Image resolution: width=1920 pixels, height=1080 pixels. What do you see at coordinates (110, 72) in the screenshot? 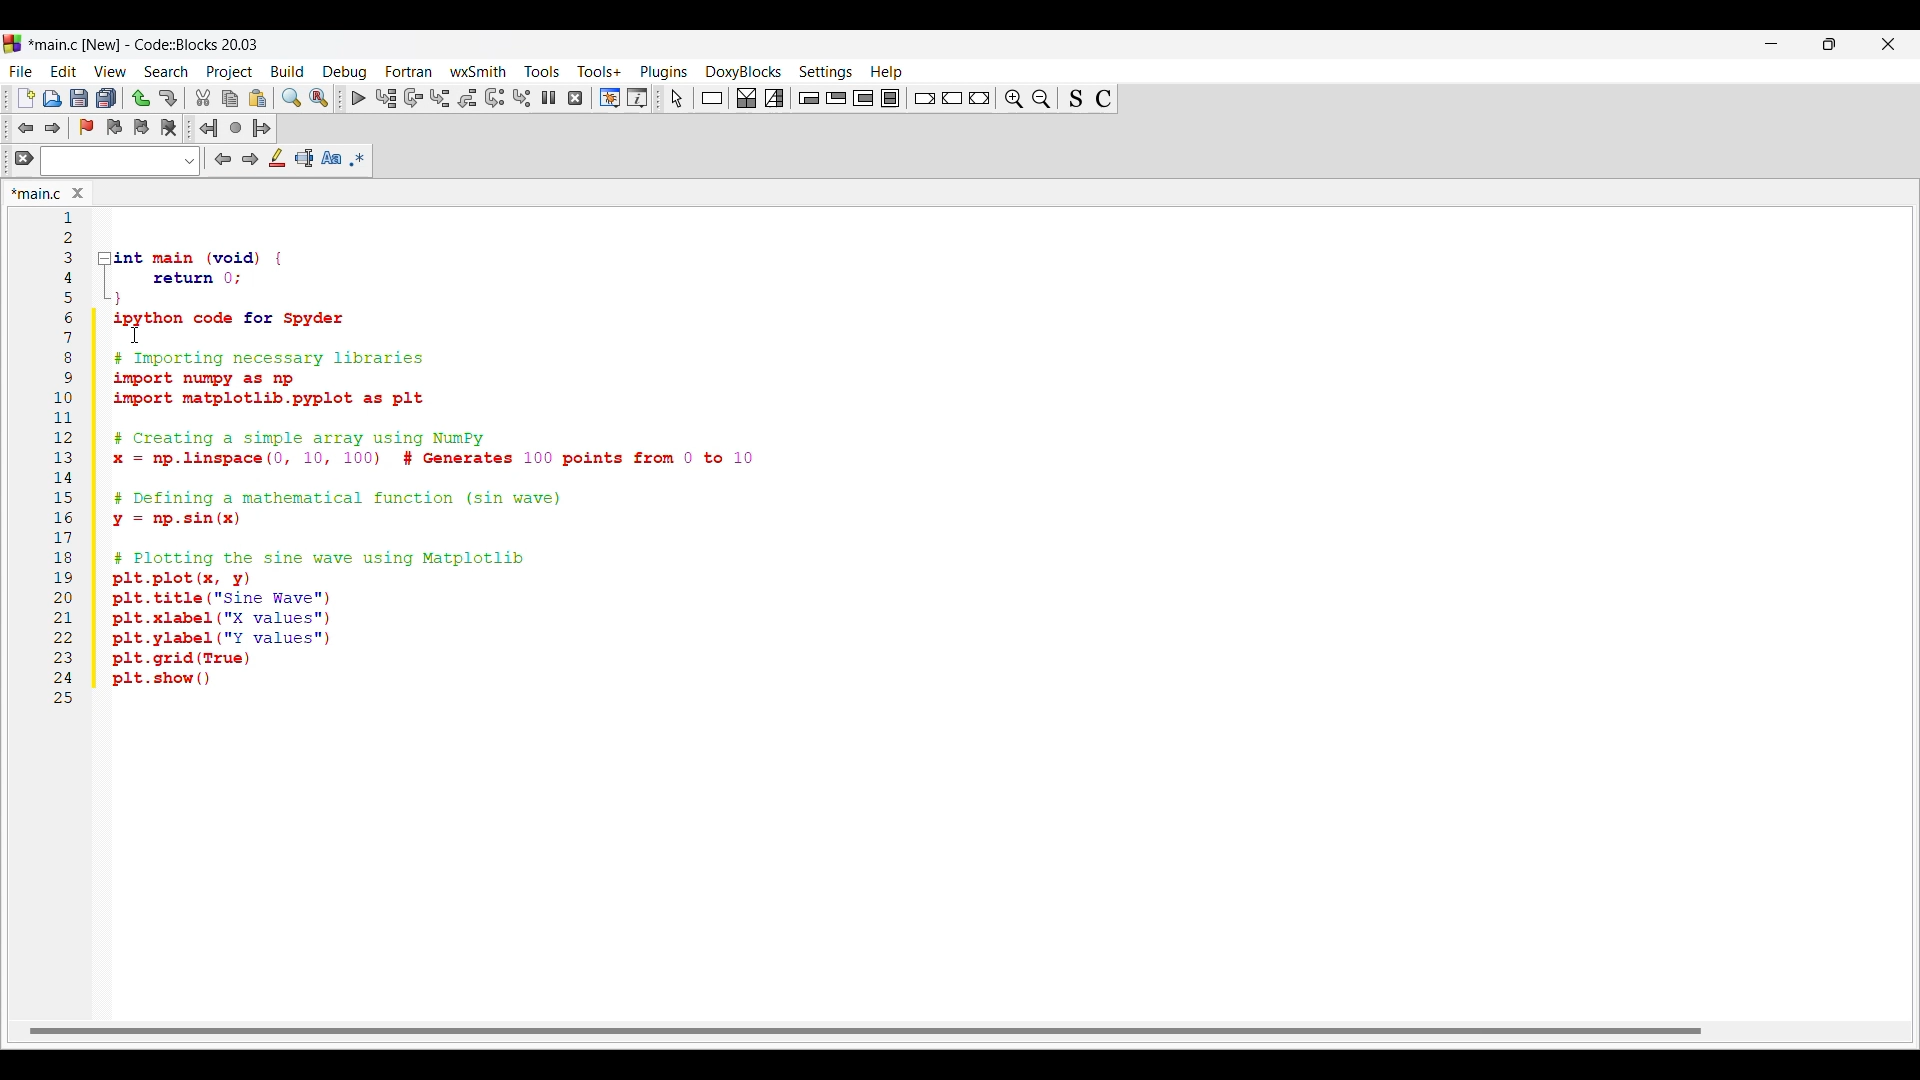
I see `View menu` at bounding box center [110, 72].